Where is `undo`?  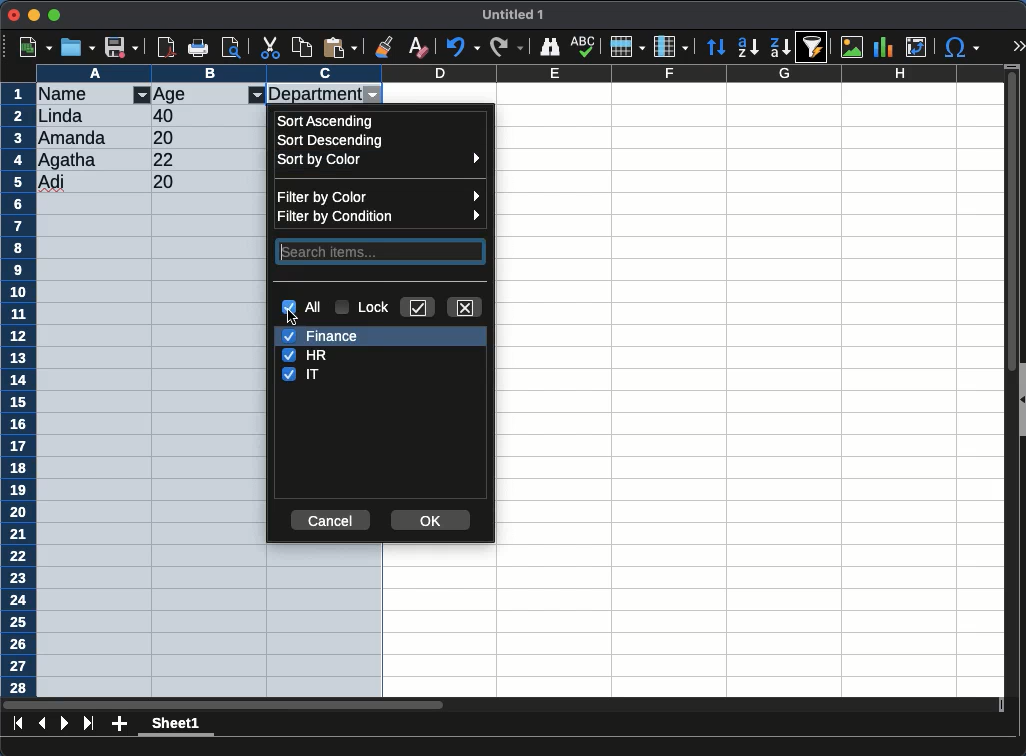
undo is located at coordinates (463, 48).